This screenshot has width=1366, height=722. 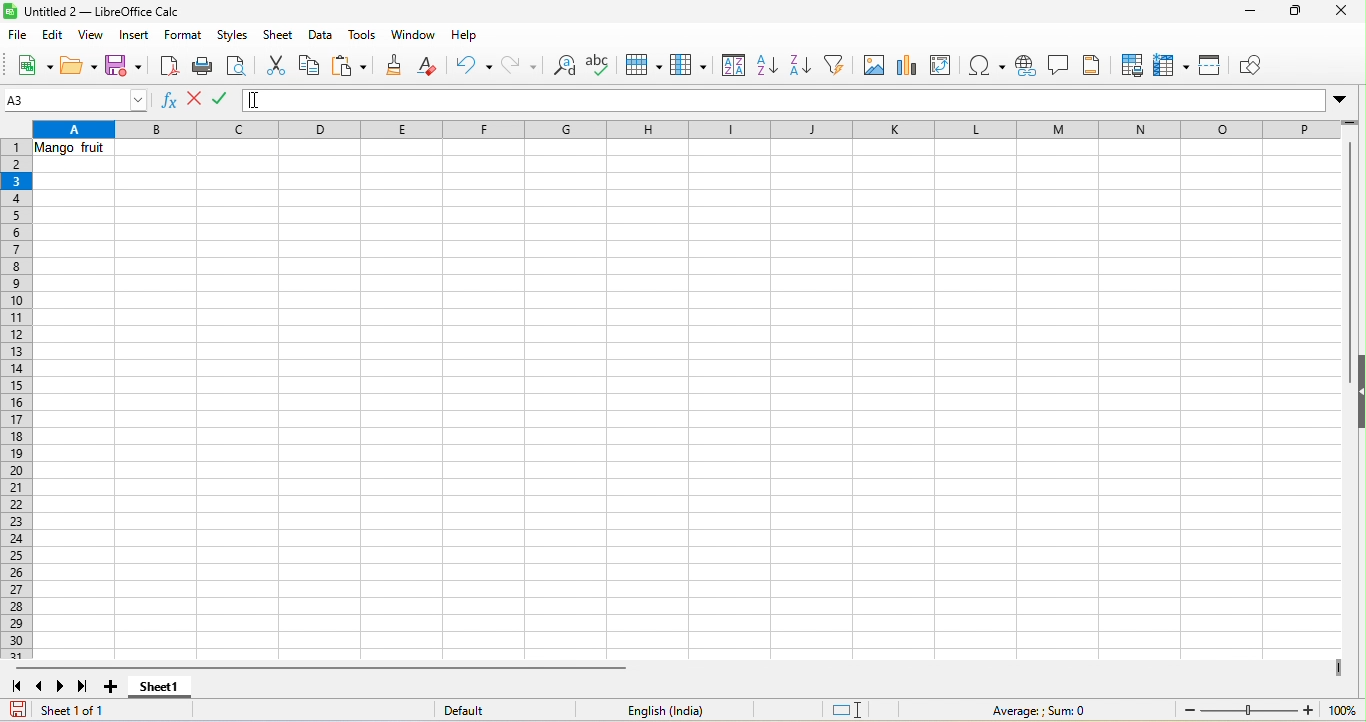 What do you see at coordinates (225, 100) in the screenshot?
I see `accept` at bounding box center [225, 100].